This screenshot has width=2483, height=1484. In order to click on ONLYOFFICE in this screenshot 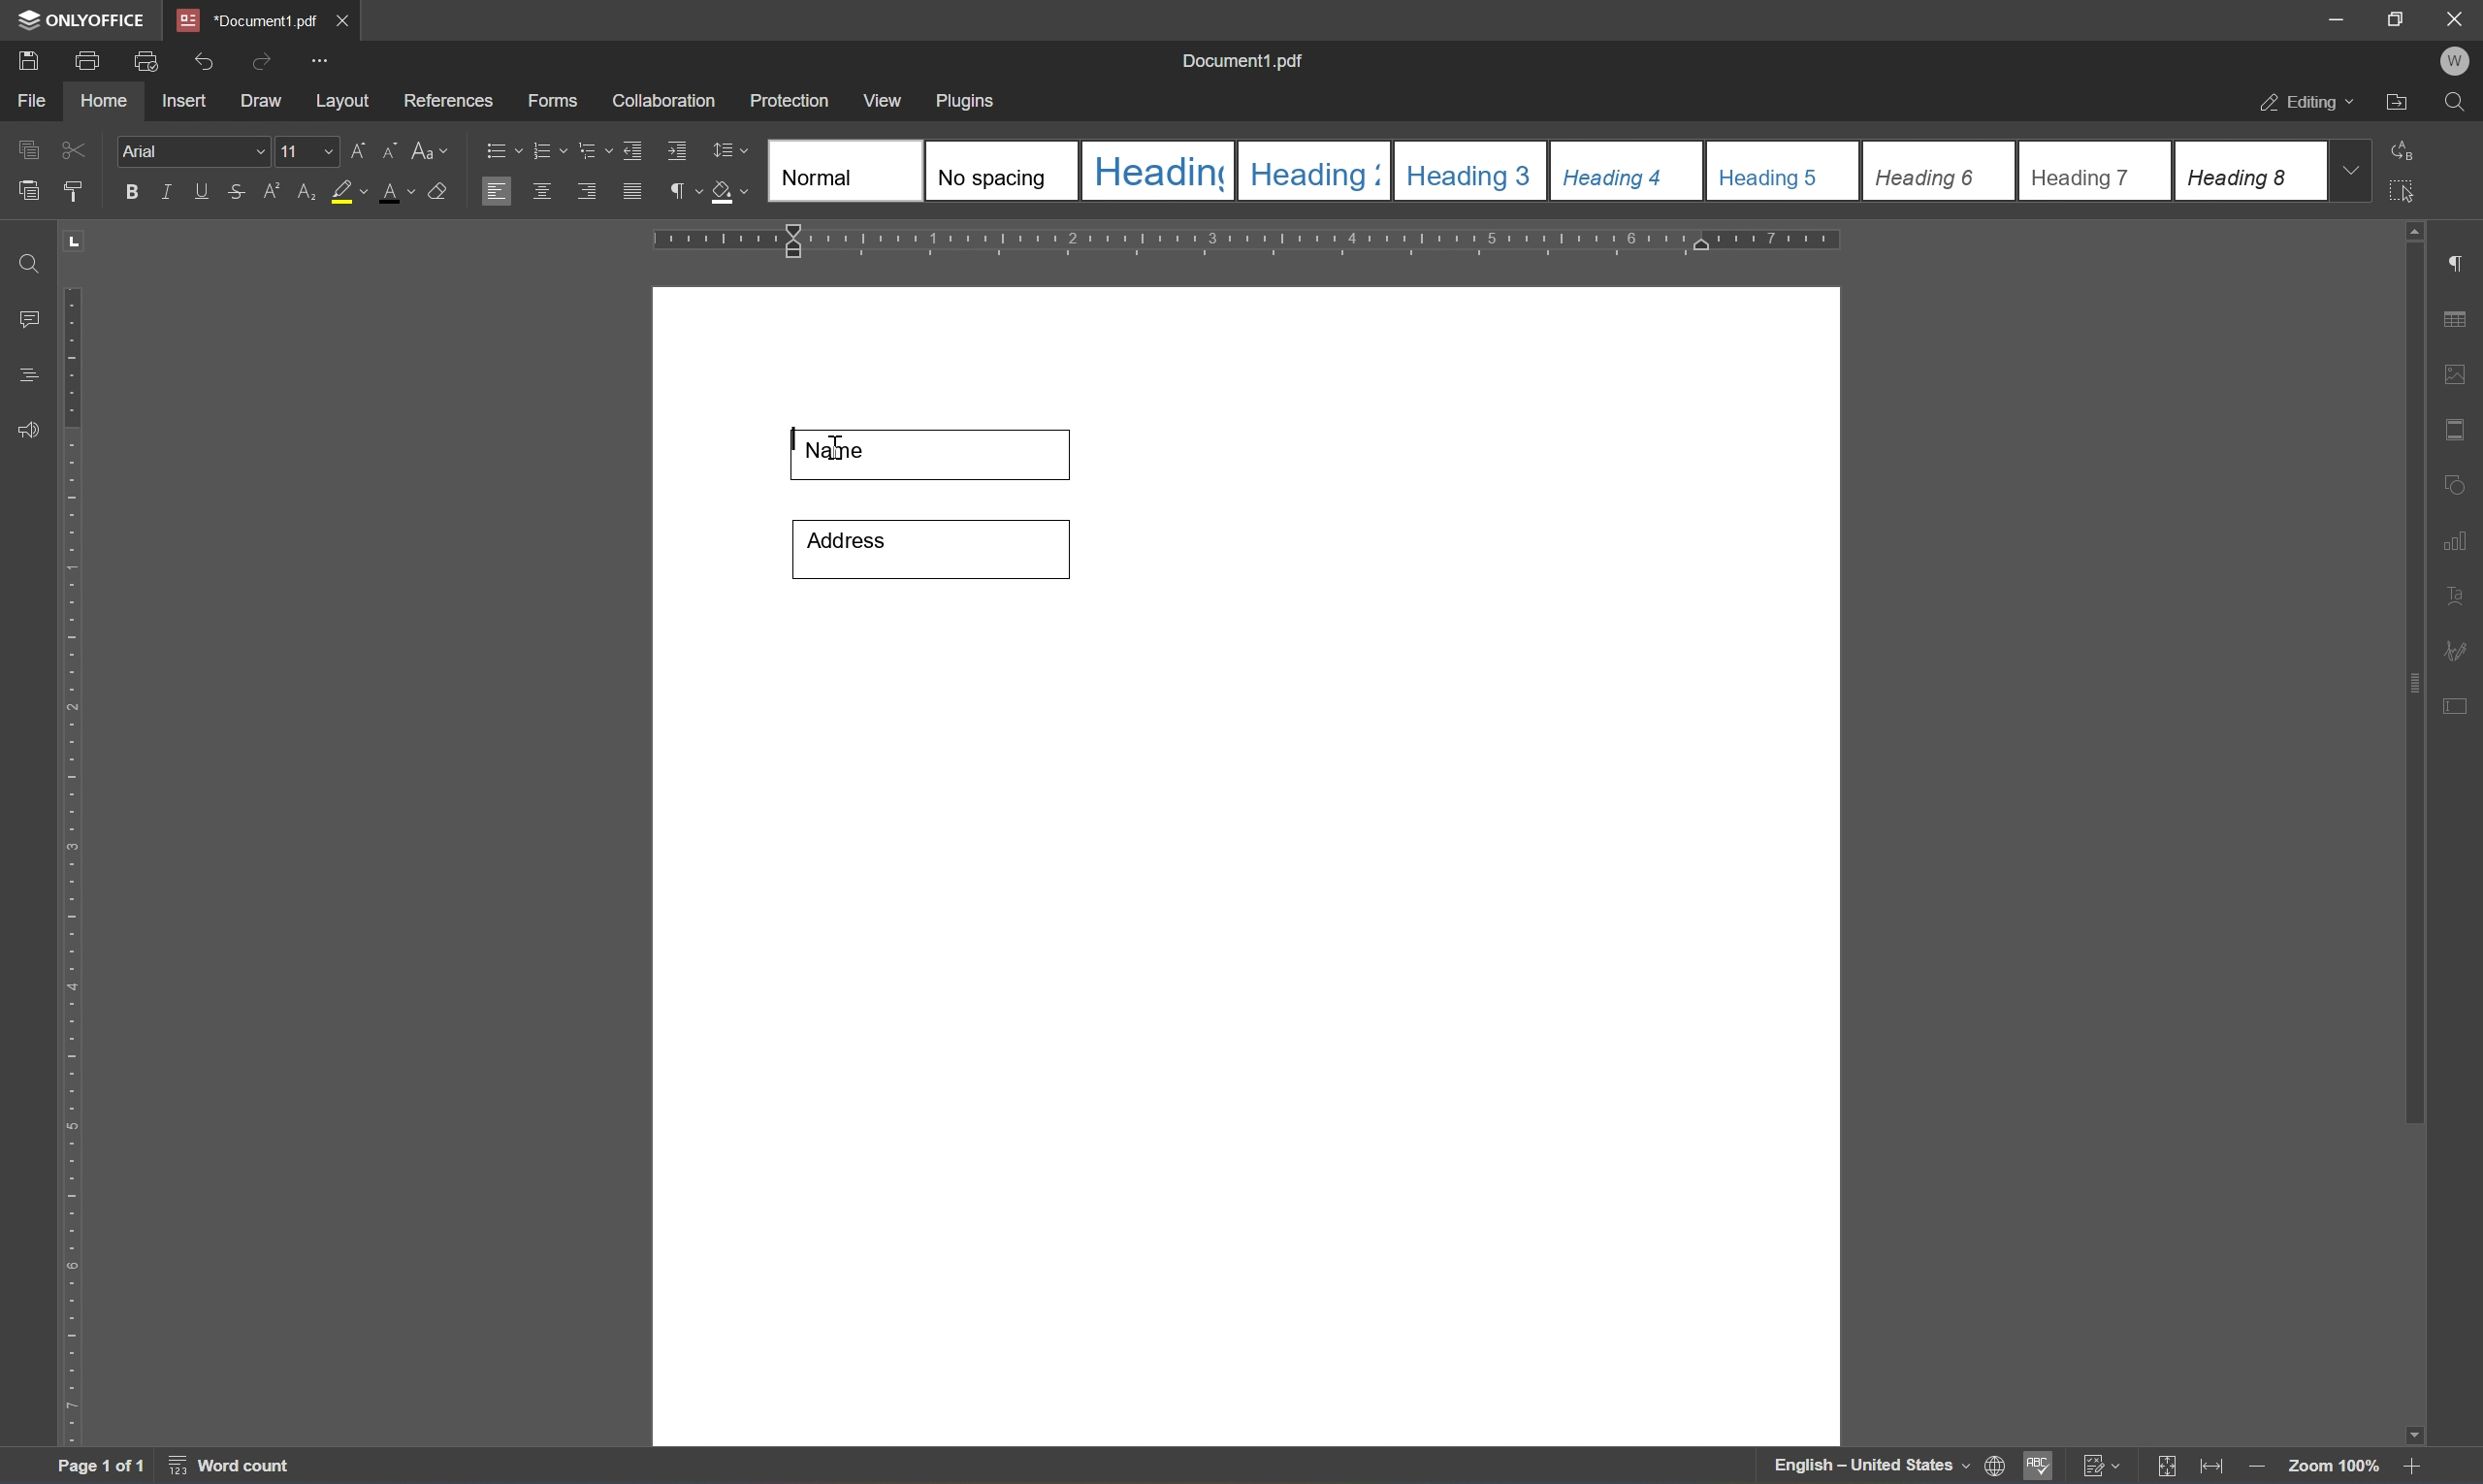, I will do `click(78, 19)`.